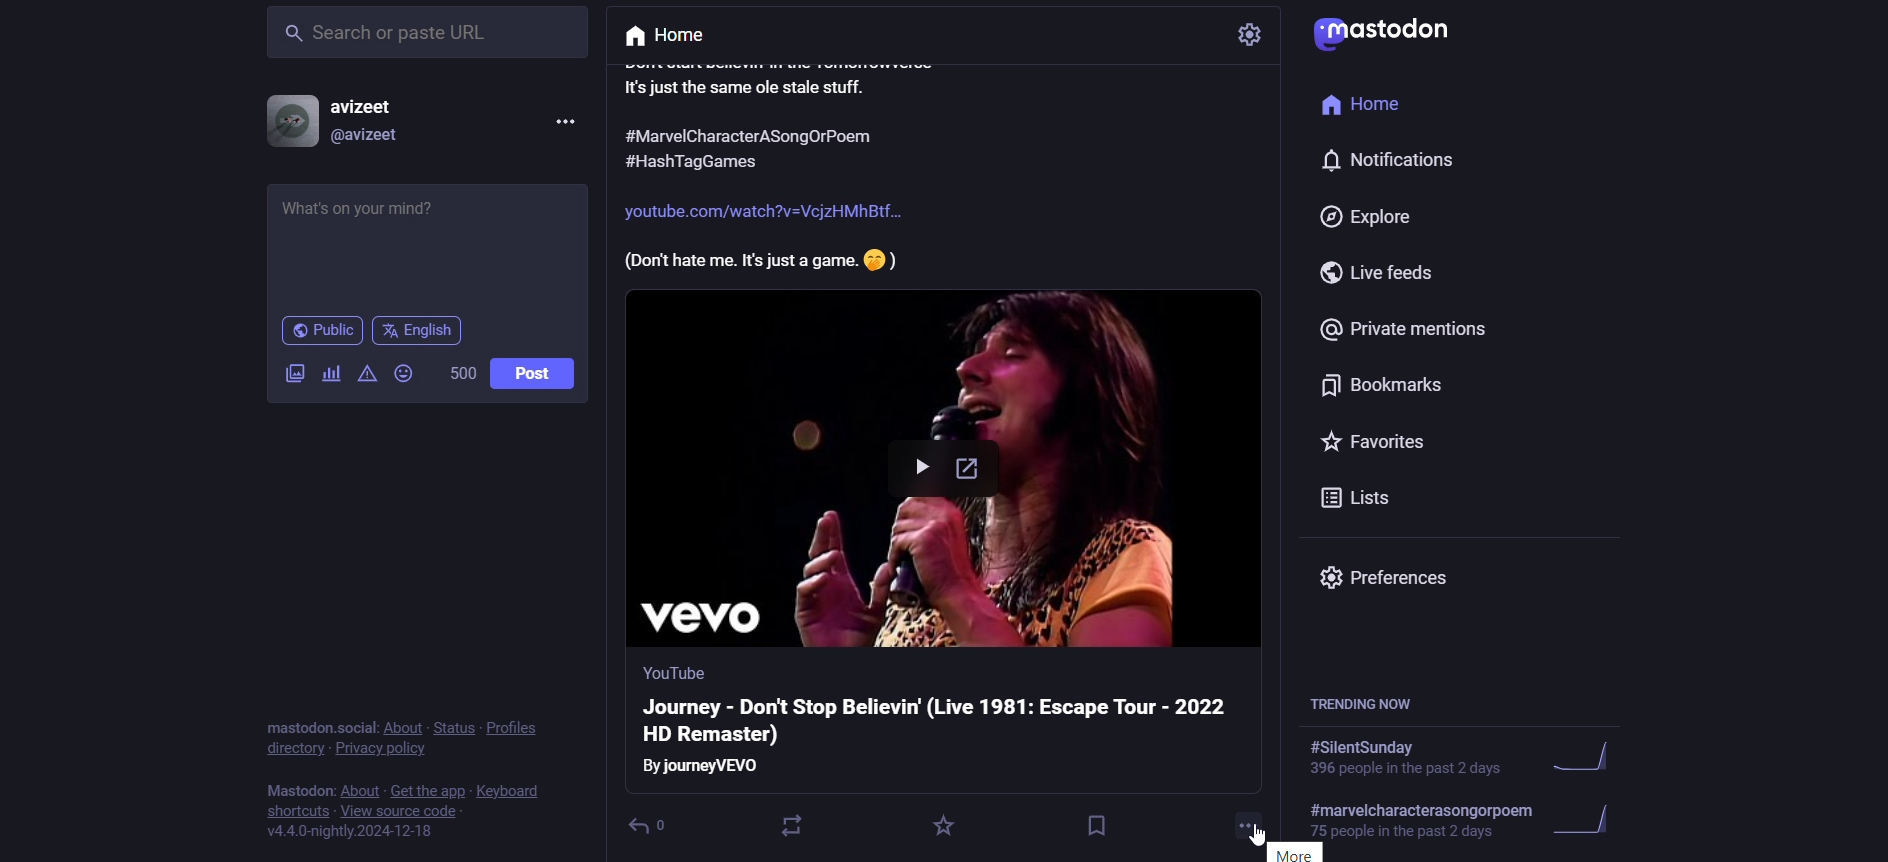  What do you see at coordinates (1367, 707) in the screenshot?
I see `trending hashtags` at bounding box center [1367, 707].